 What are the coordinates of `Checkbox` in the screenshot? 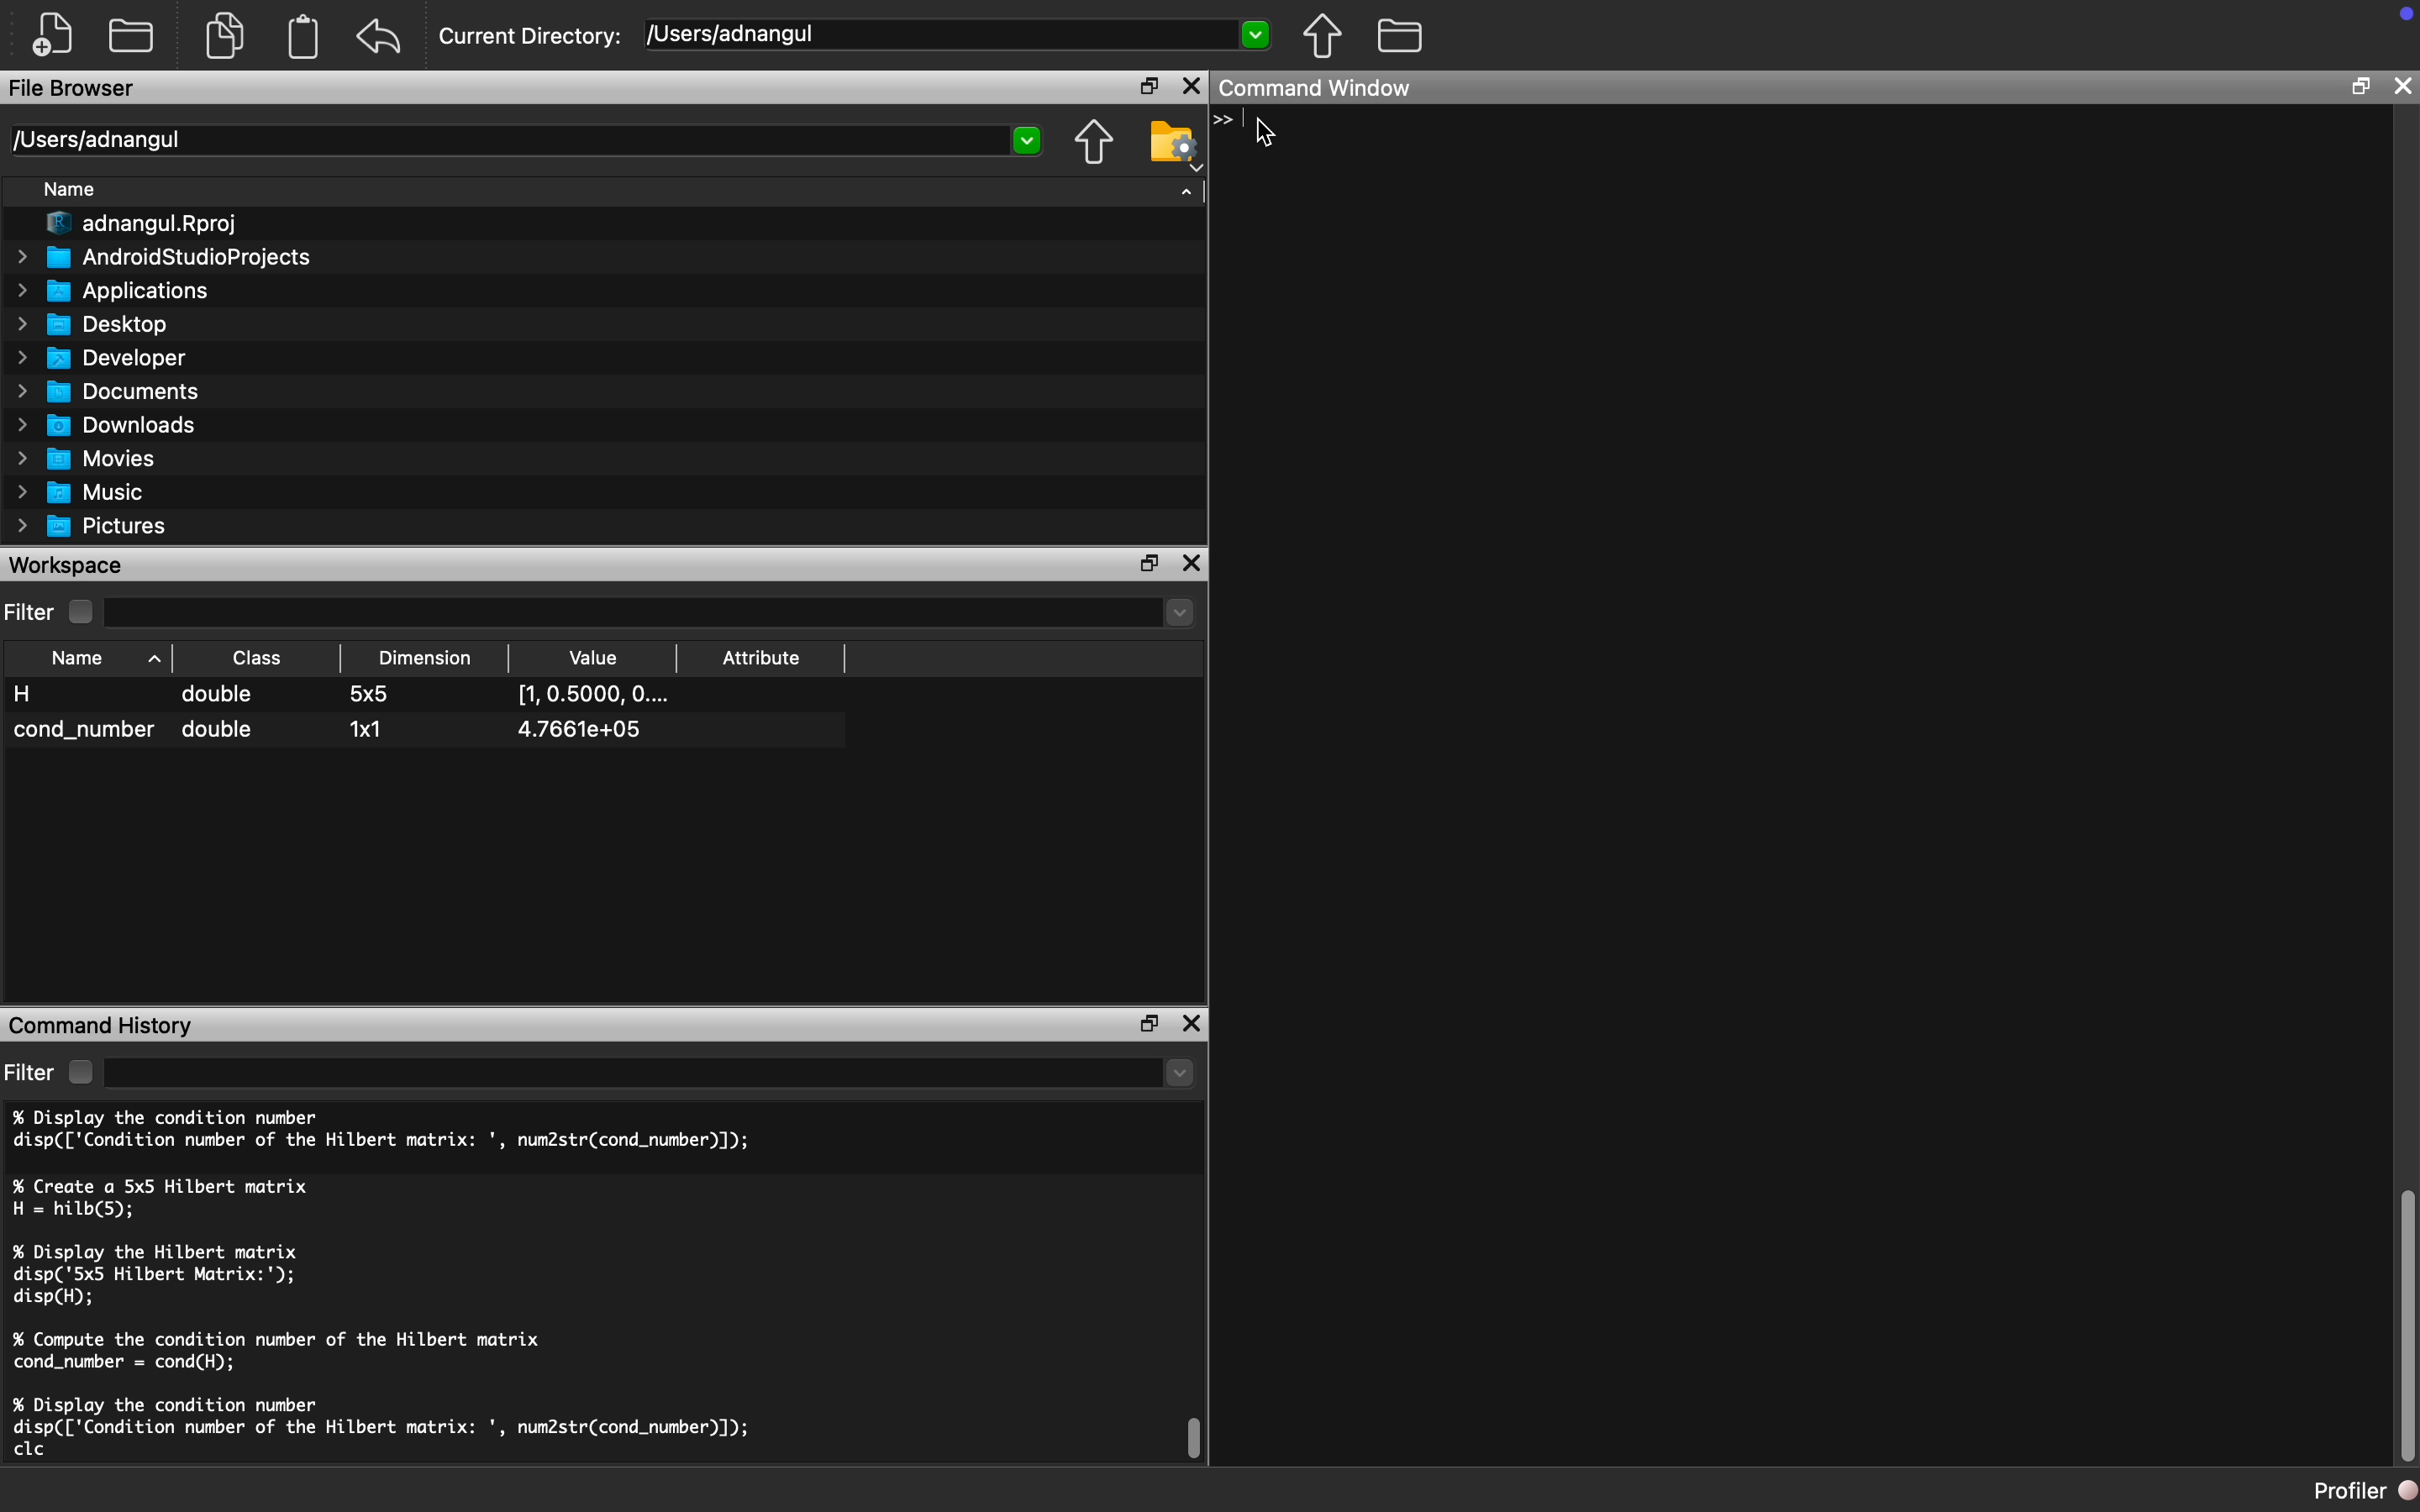 It's located at (80, 1071).